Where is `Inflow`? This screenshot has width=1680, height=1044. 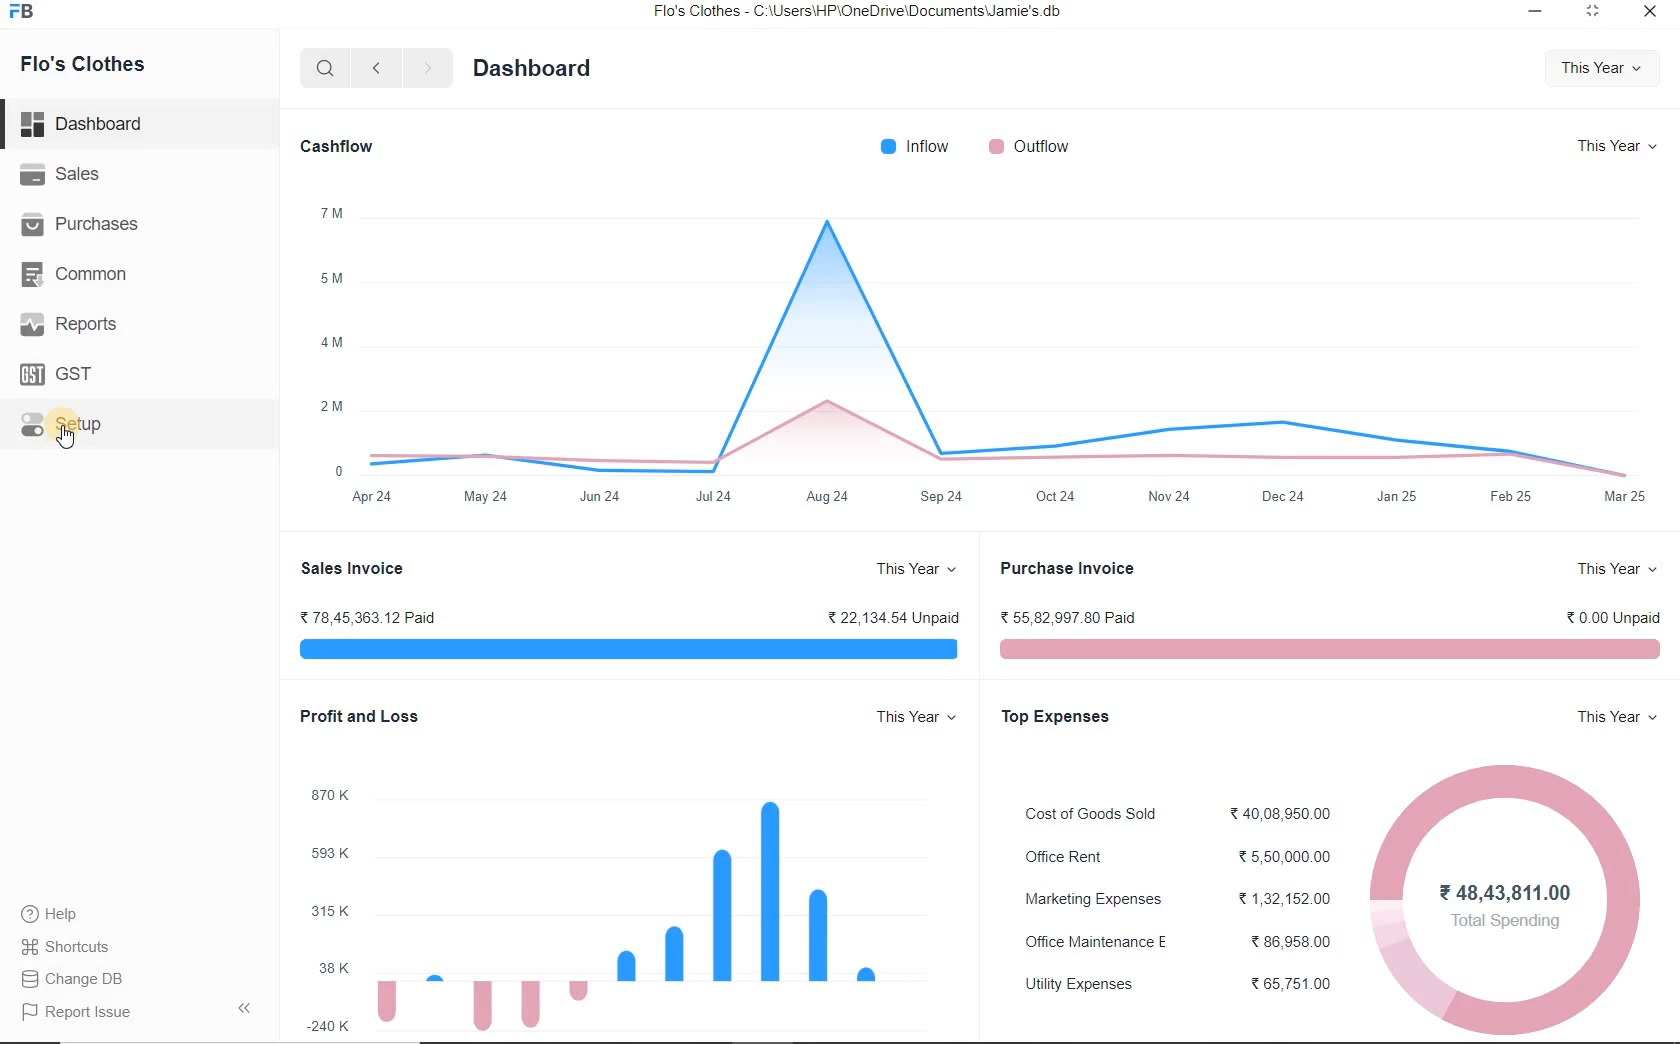 Inflow is located at coordinates (918, 146).